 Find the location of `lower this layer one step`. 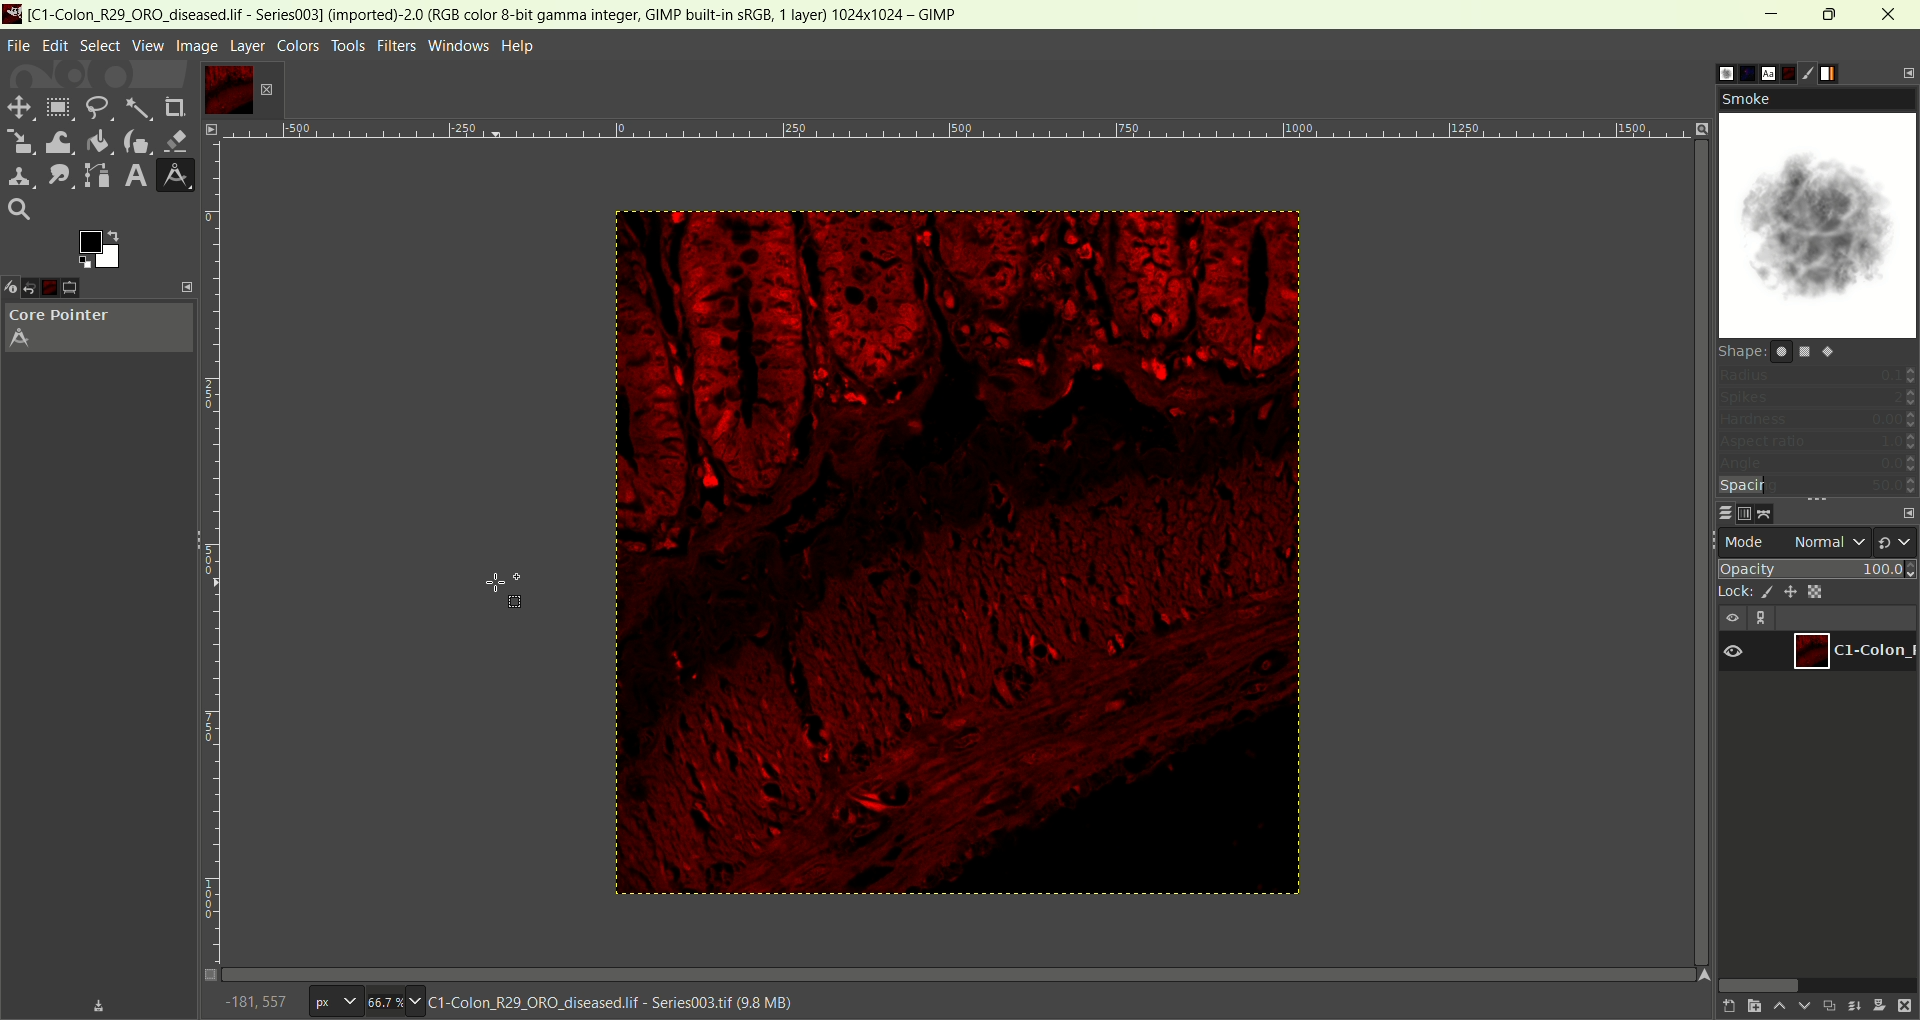

lower this layer one step is located at coordinates (1804, 1007).